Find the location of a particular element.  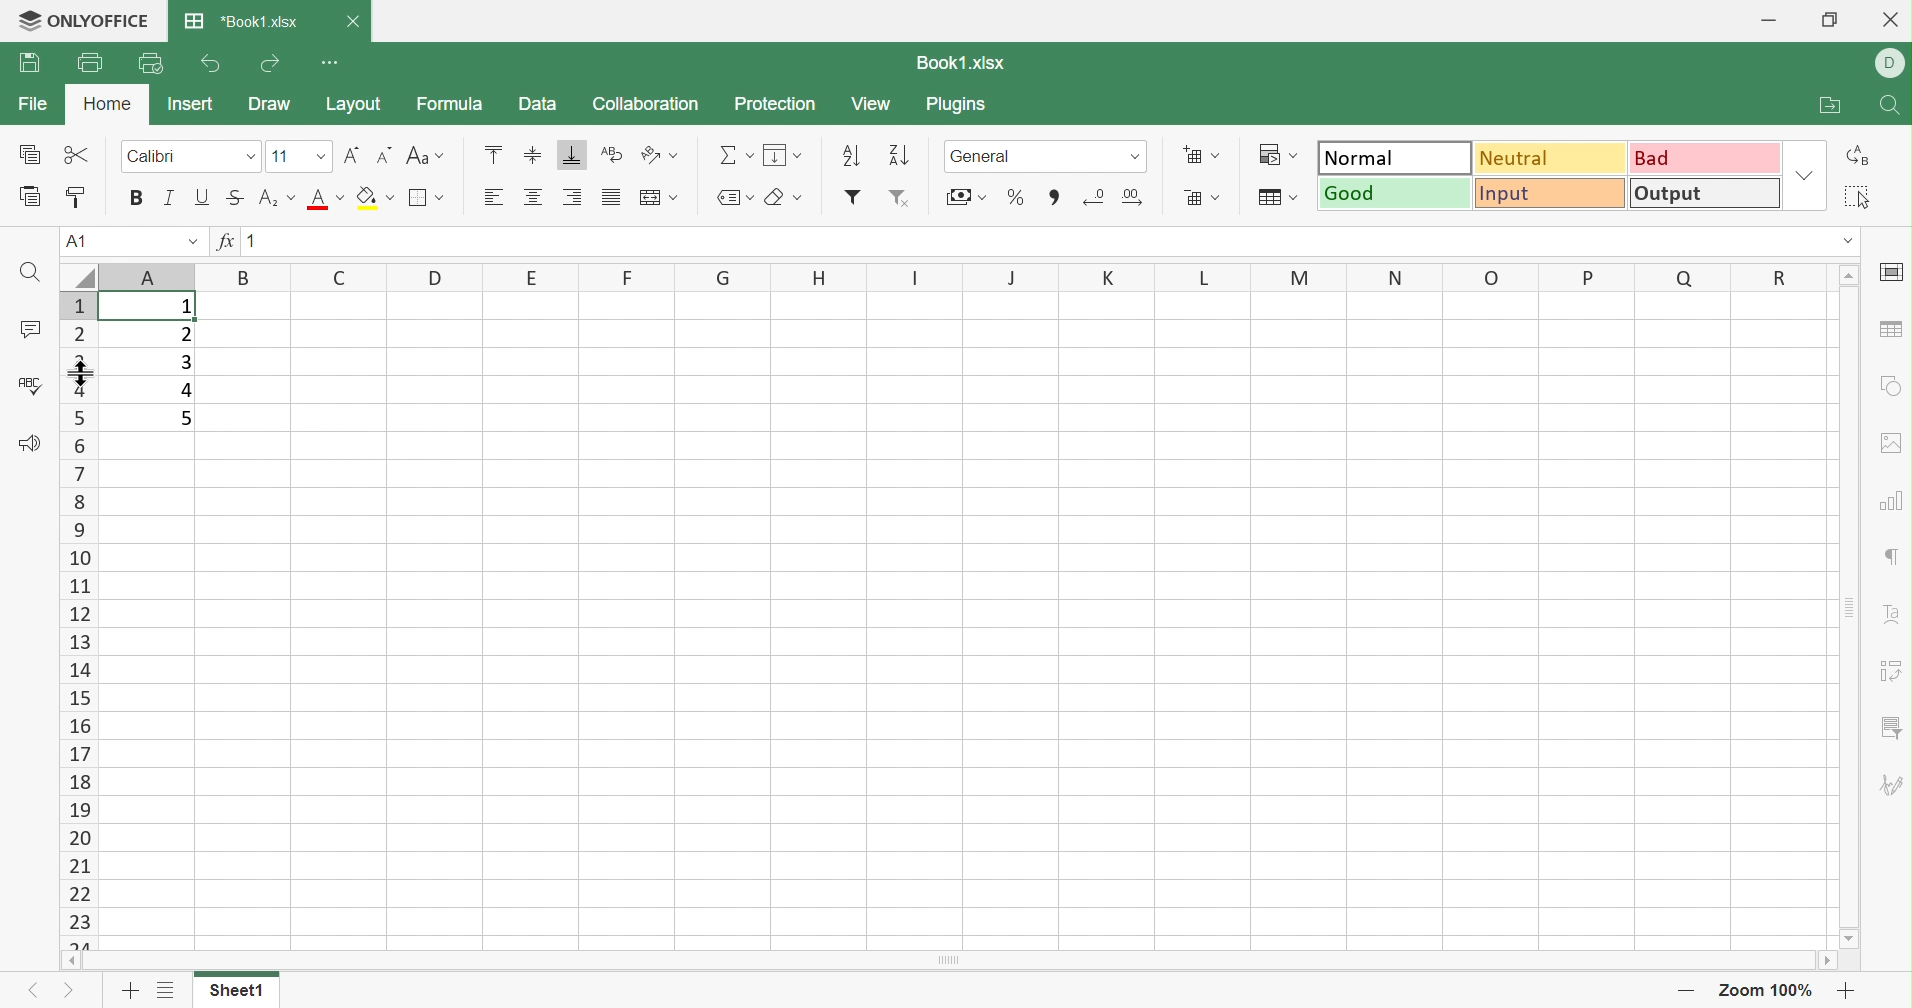

Drop Down is located at coordinates (391, 197).